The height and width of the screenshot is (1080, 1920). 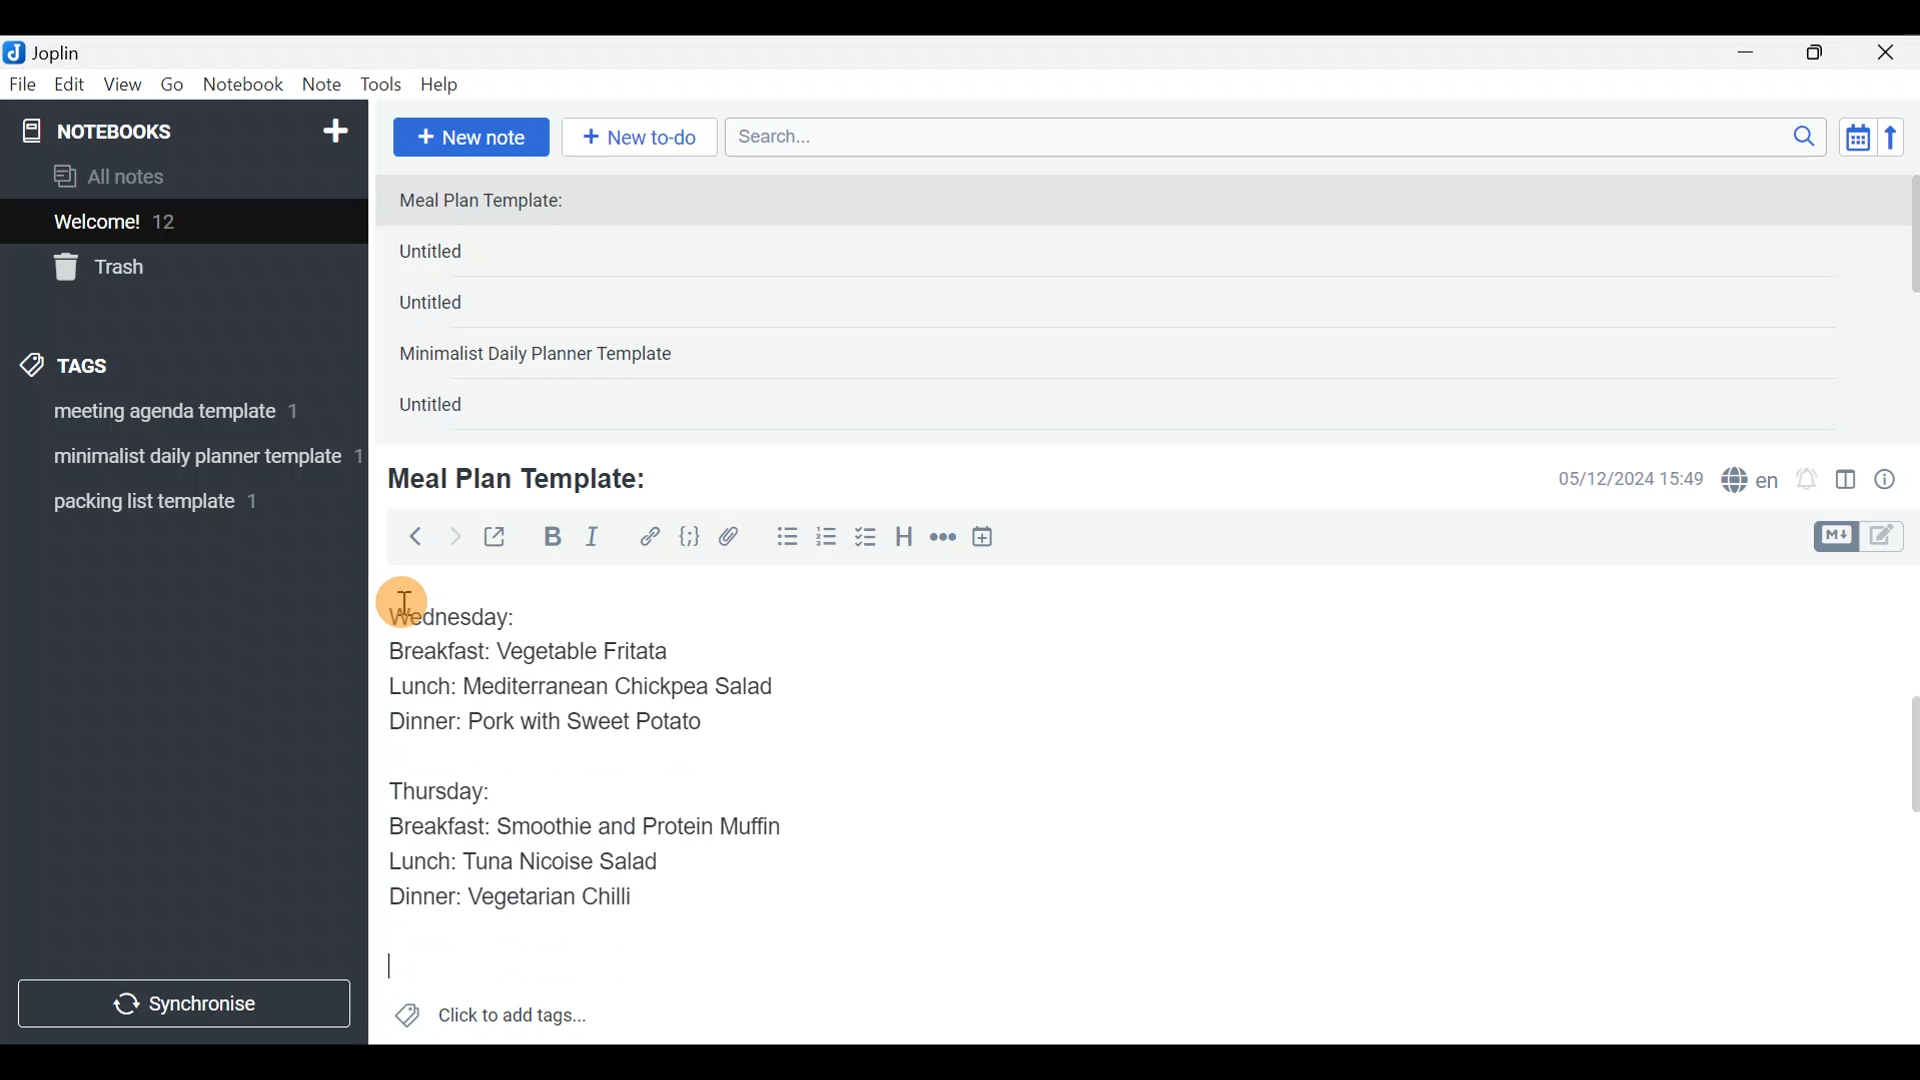 What do you see at coordinates (244, 85) in the screenshot?
I see `Notebook` at bounding box center [244, 85].